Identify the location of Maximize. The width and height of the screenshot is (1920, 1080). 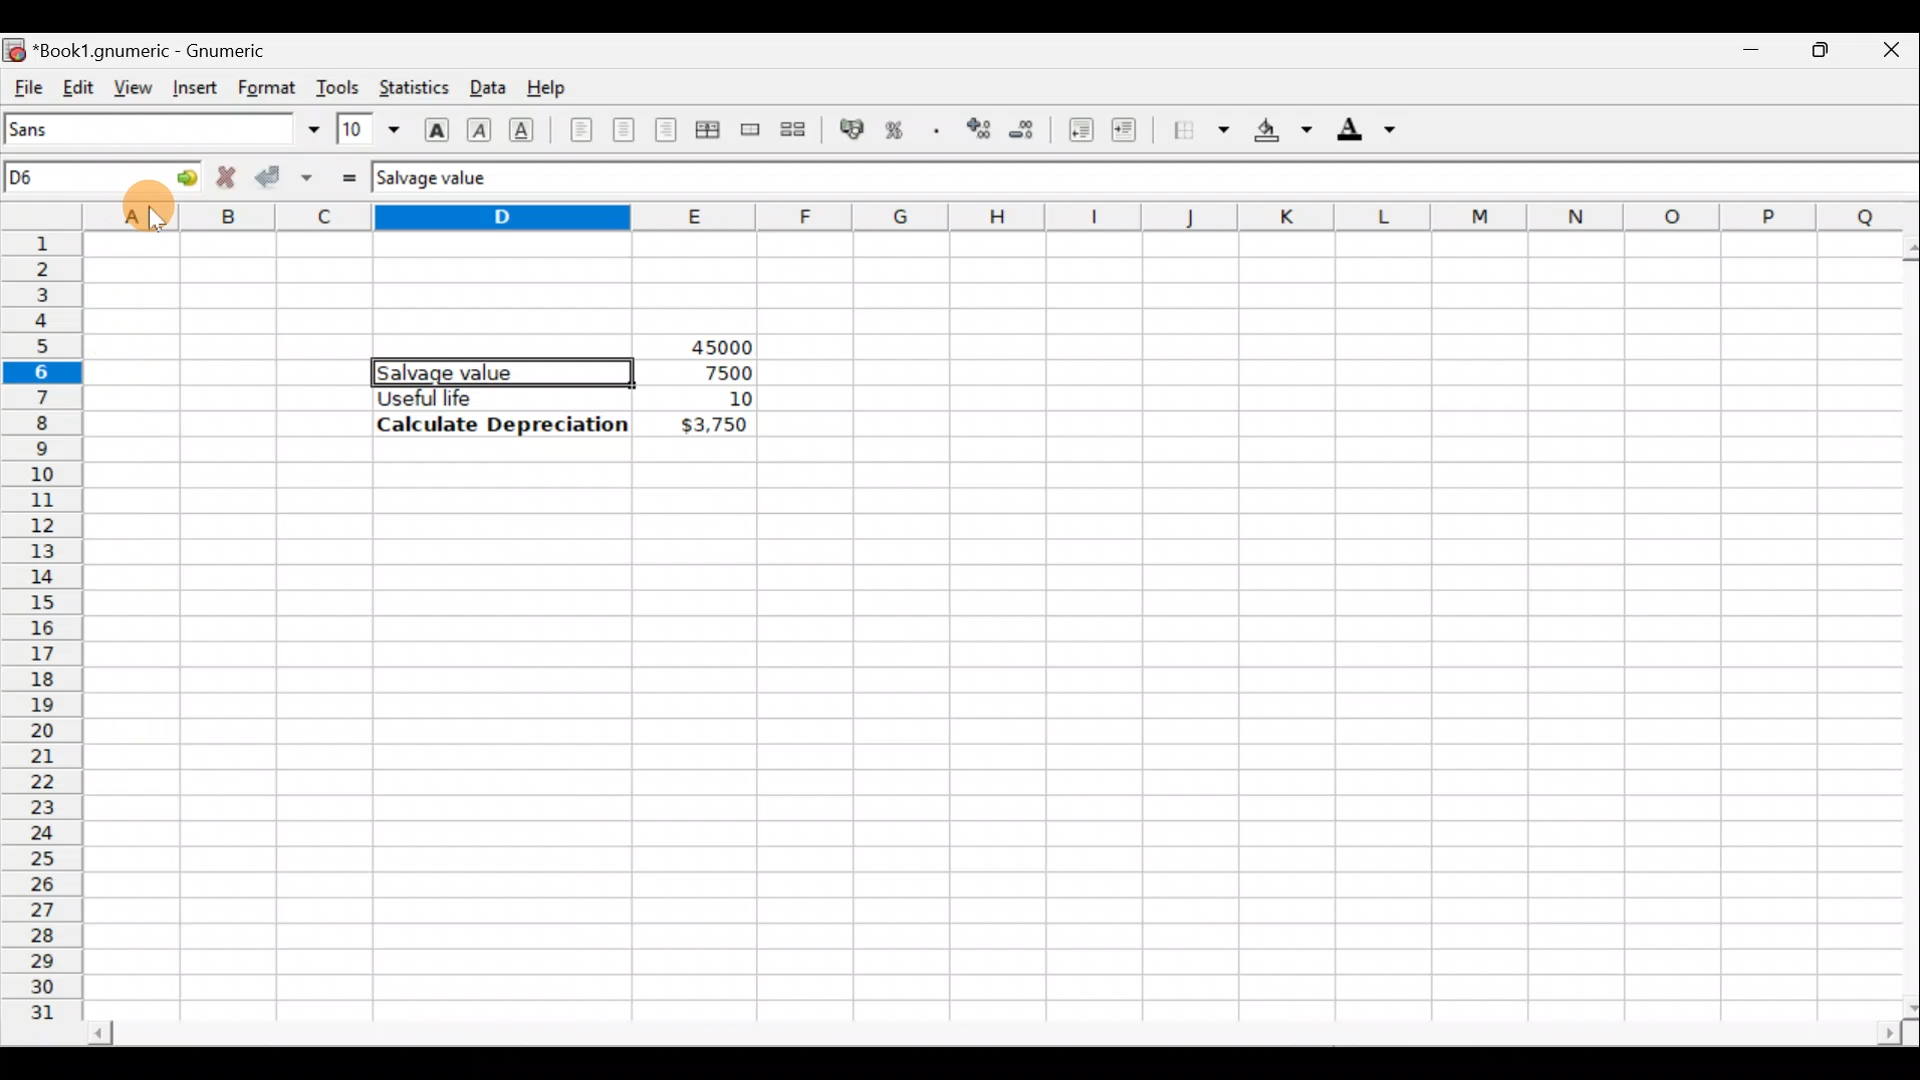
(1816, 56).